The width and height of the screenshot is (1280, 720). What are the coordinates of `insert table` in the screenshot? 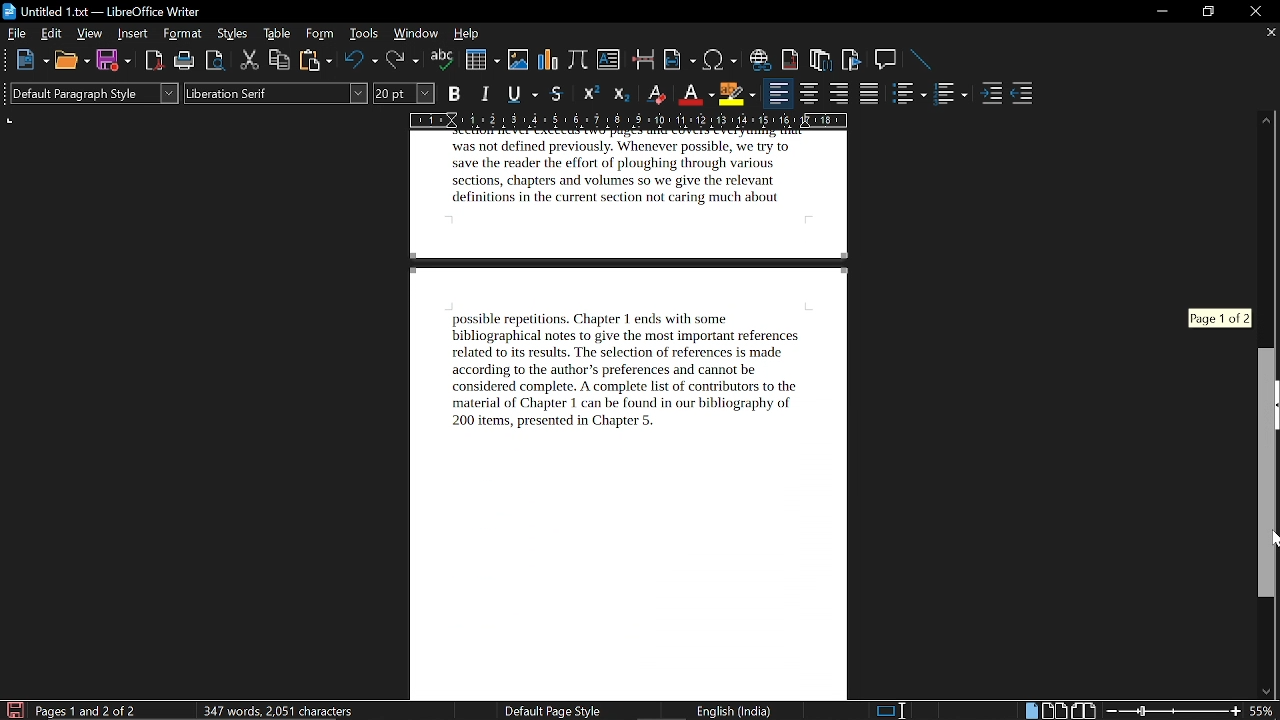 It's located at (482, 60).